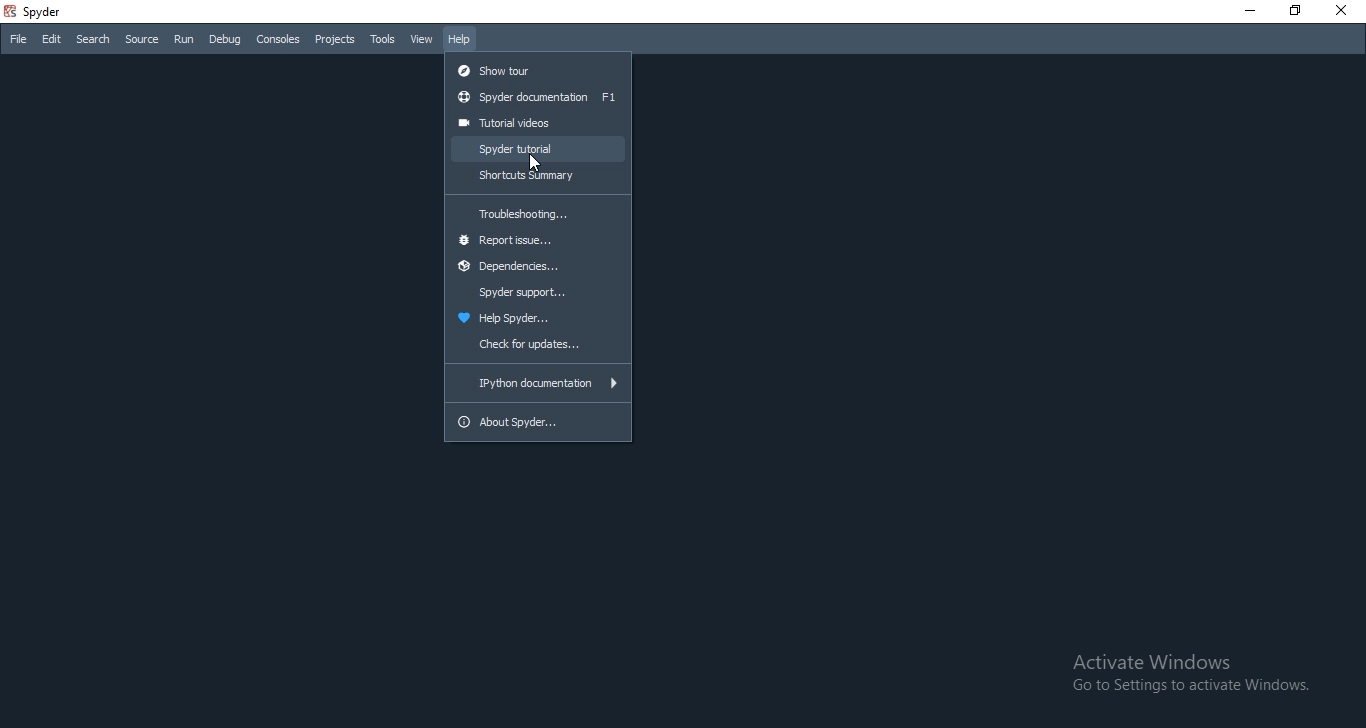 The width and height of the screenshot is (1366, 728). Describe the element at coordinates (182, 39) in the screenshot. I see `Run` at that location.